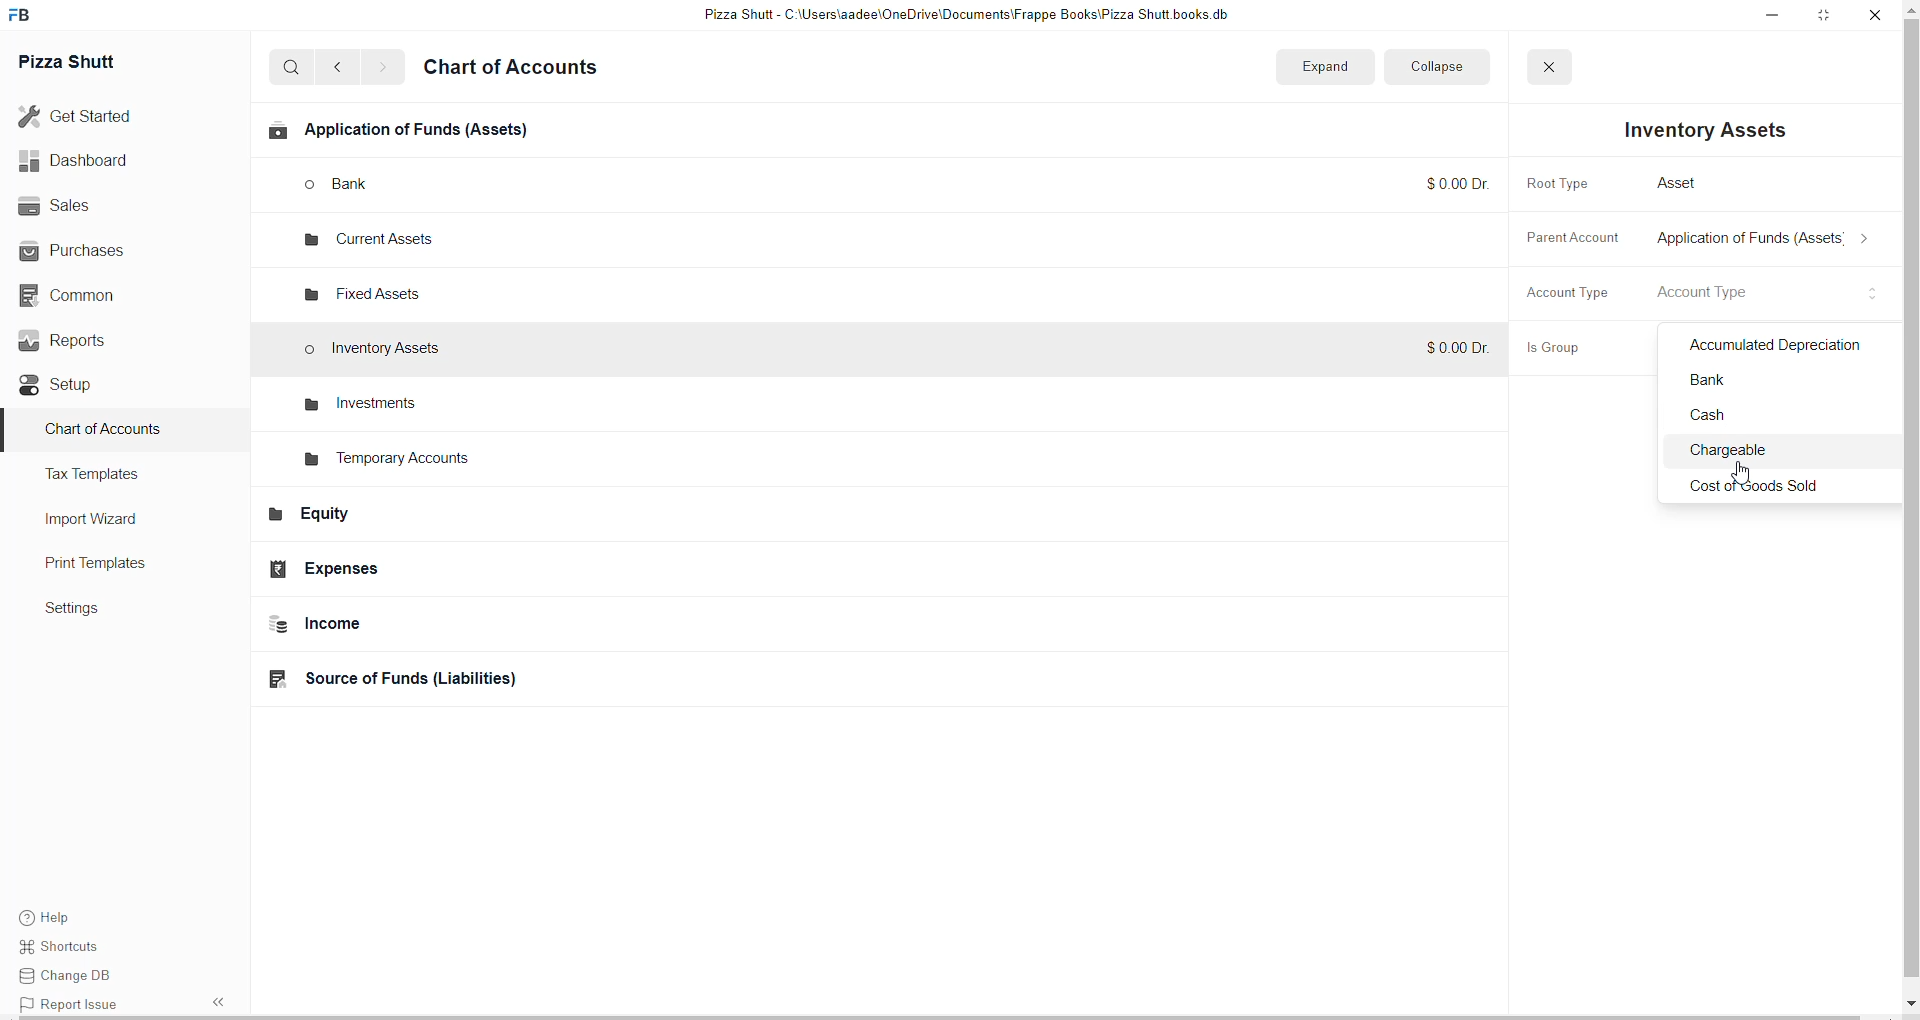 This screenshot has height=1020, width=1920. I want to click on Inventory Assets , so click(1711, 130).